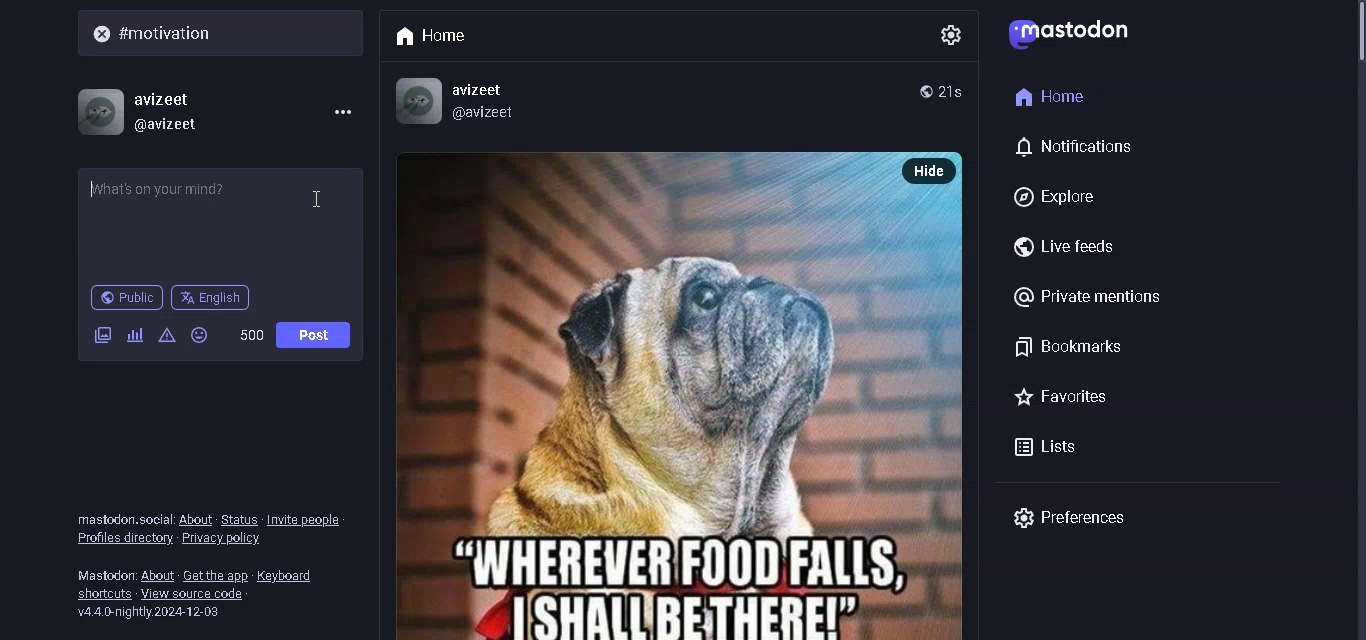  I want to click on about, so click(158, 573).